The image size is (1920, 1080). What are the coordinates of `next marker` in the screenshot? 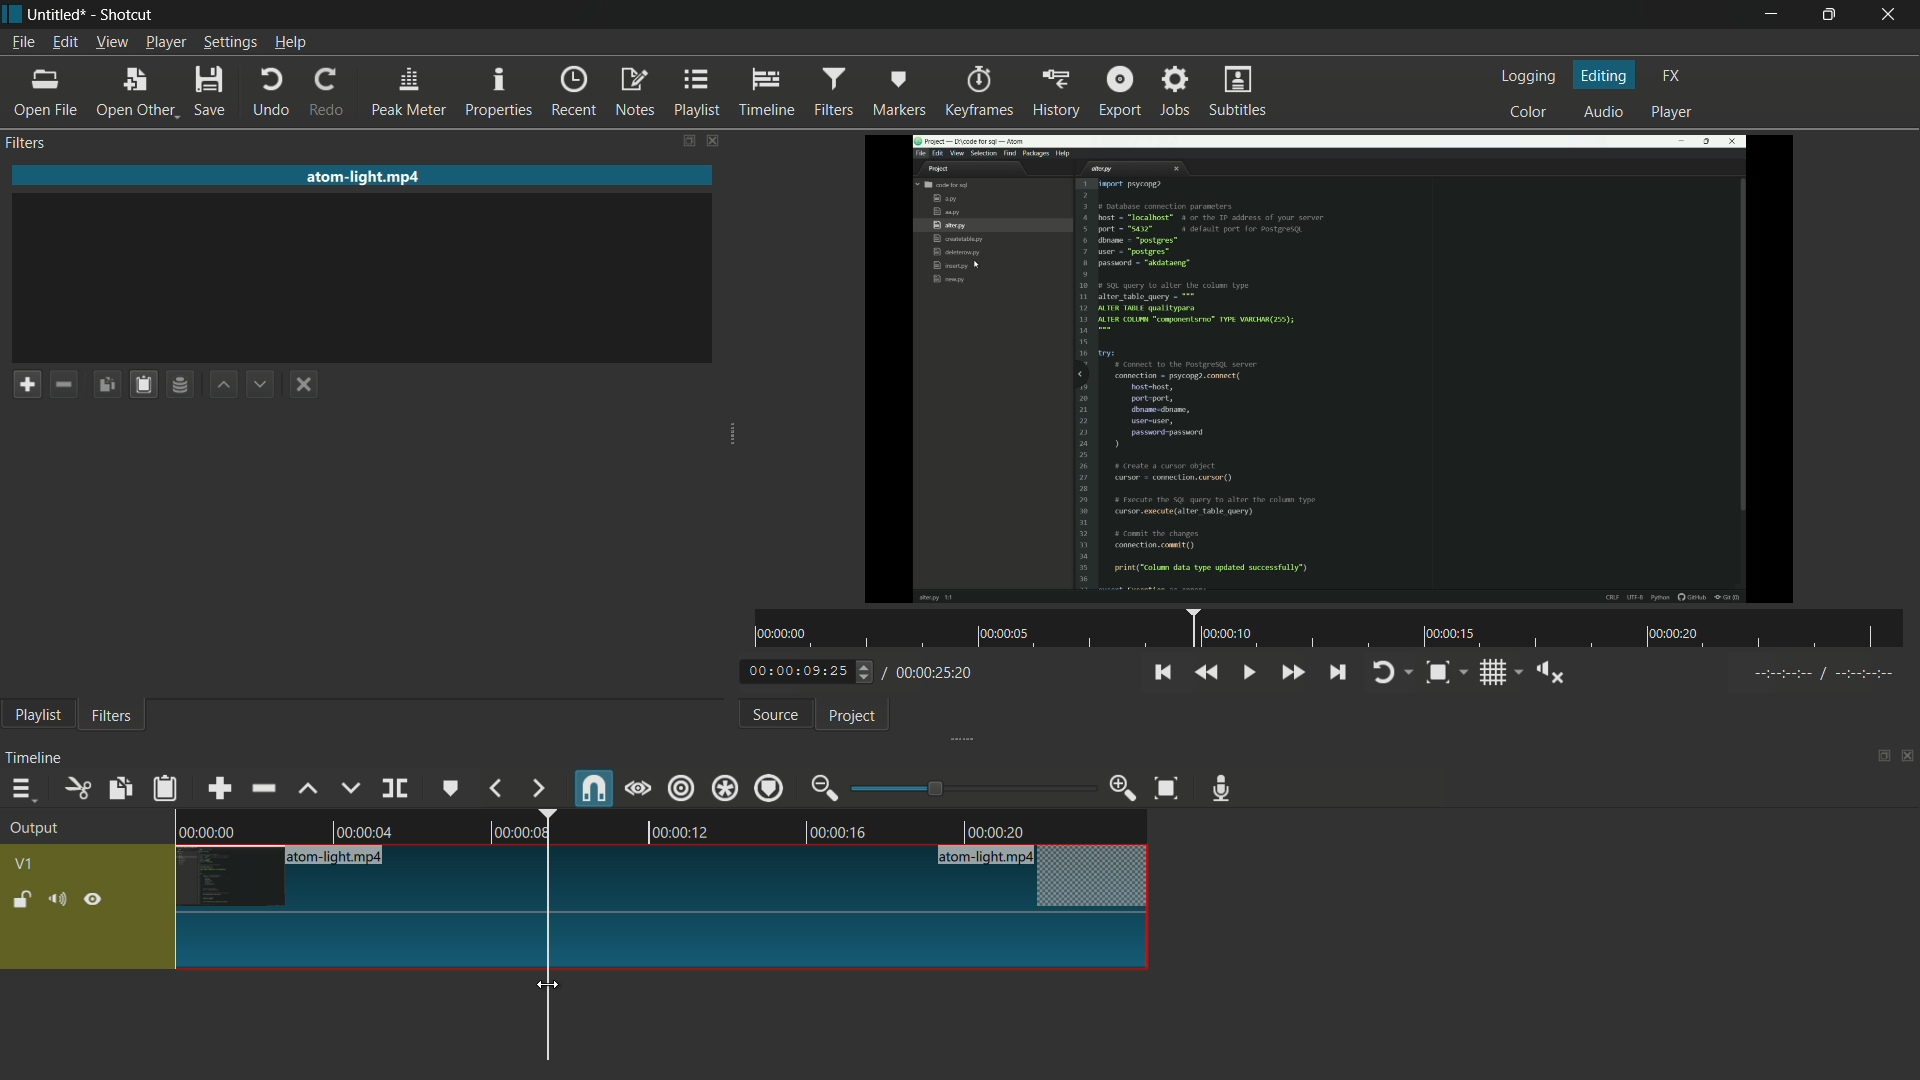 It's located at (537, 789).